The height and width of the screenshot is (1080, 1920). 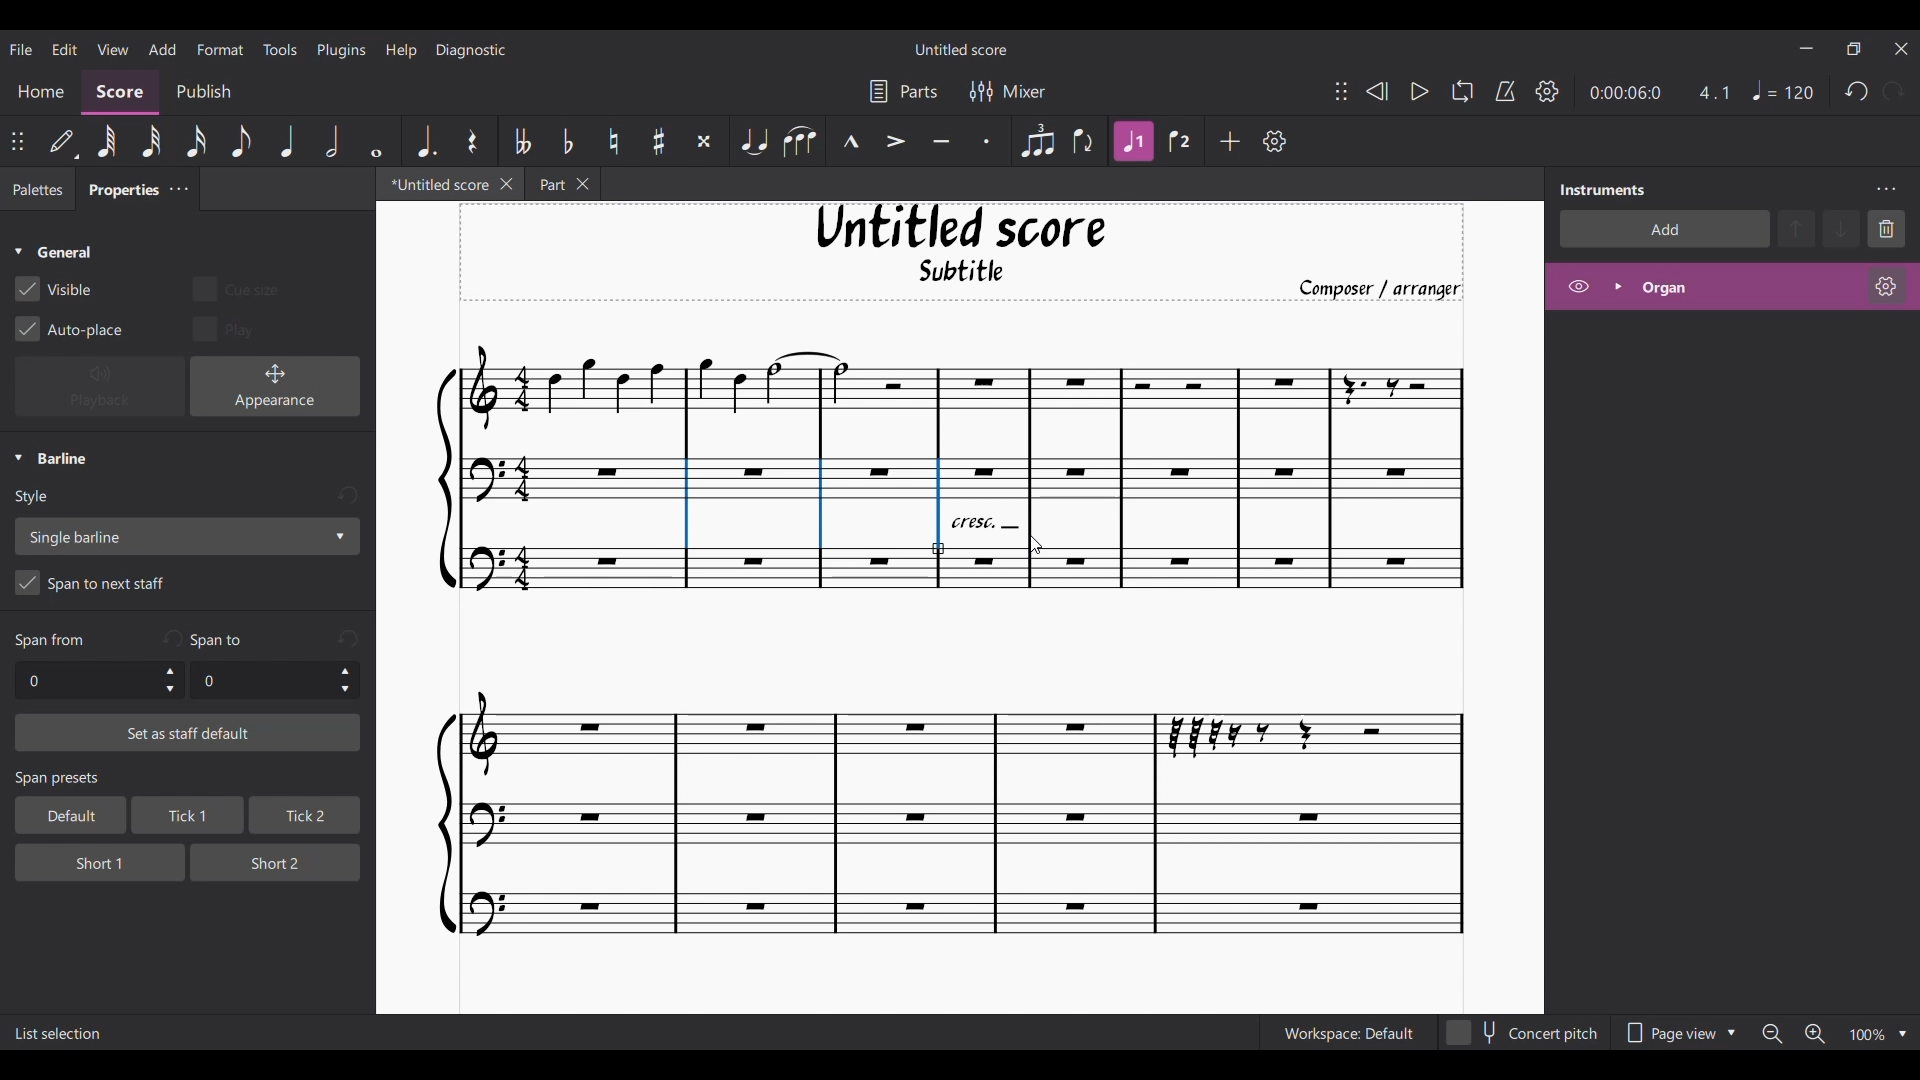 What do you see at coordinates (84, 860) in the screenshot?
I see `short 1` at bounding box center [84, 860].